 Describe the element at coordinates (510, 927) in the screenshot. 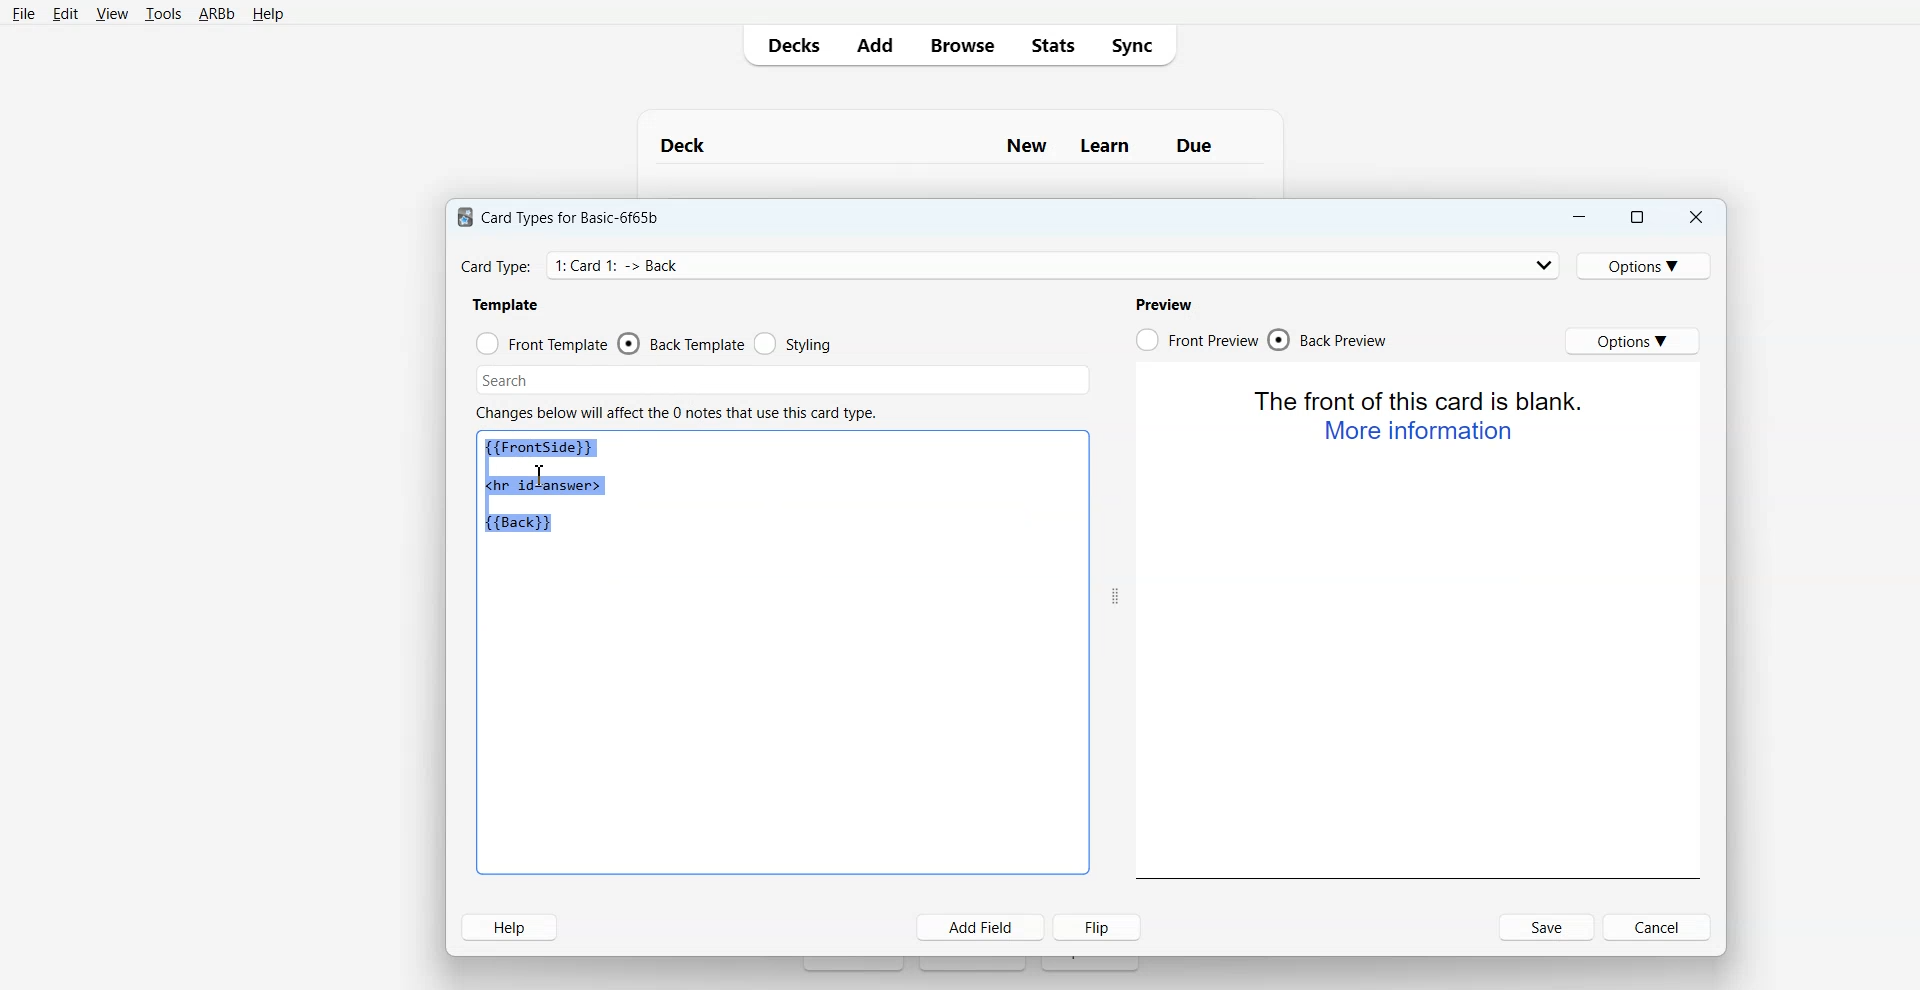

I see `Help` at that location.